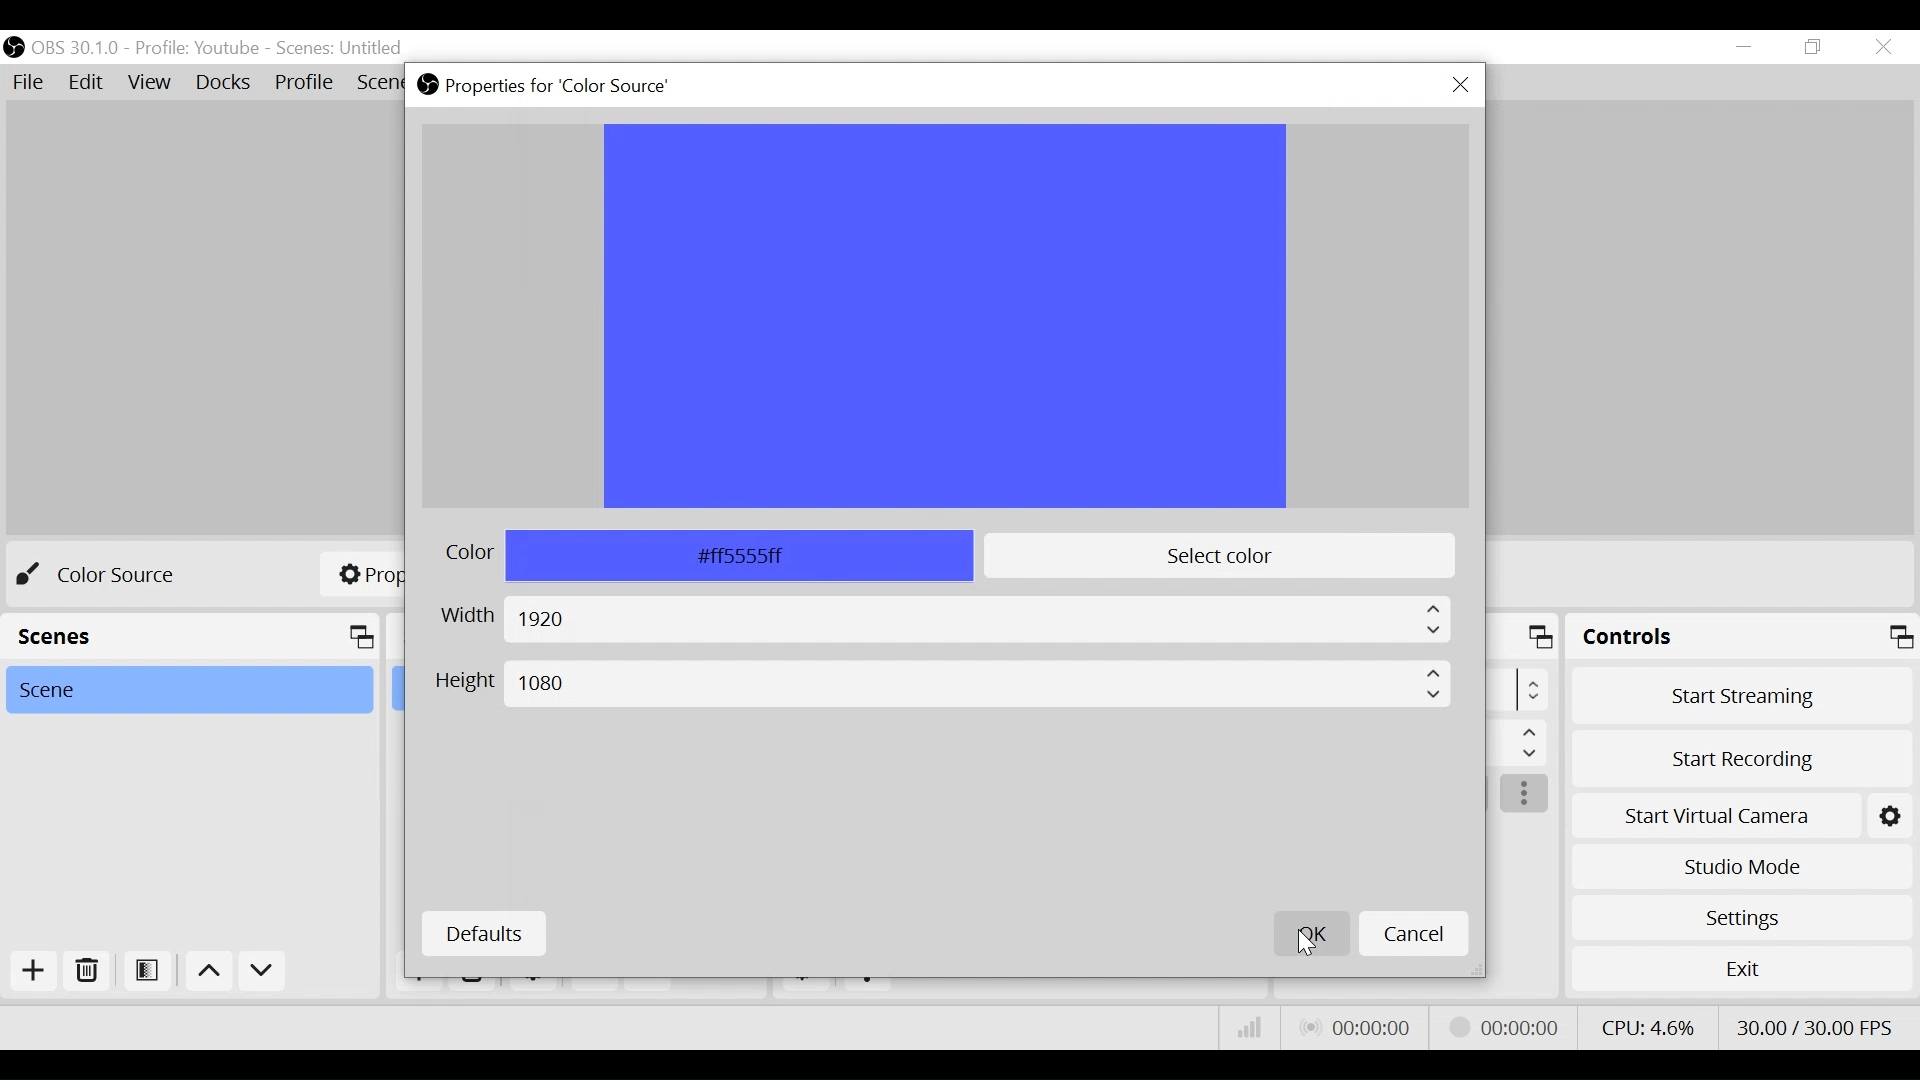 The height and width of the screenshot is (1080, 1920). I want to click on File, so click(27, 81).